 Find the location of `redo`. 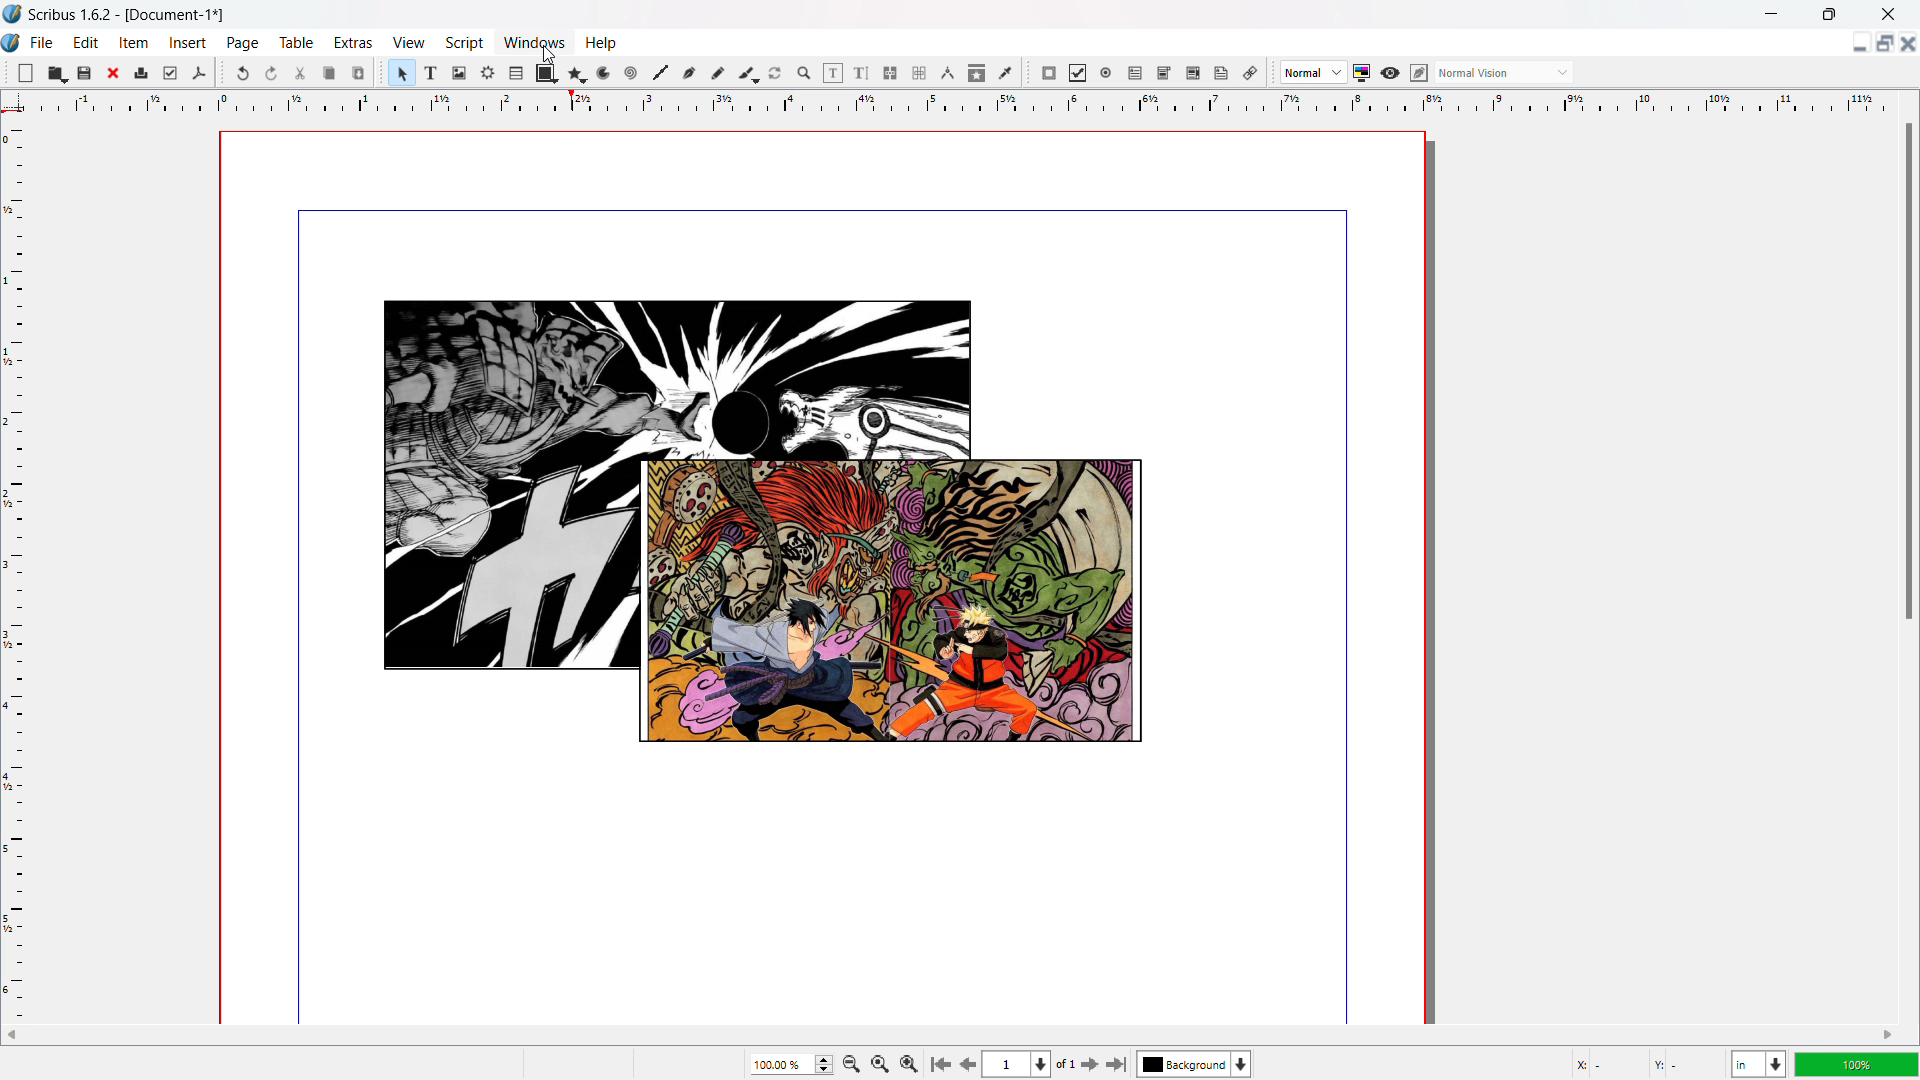

redo is located at coordinates (272, 73).